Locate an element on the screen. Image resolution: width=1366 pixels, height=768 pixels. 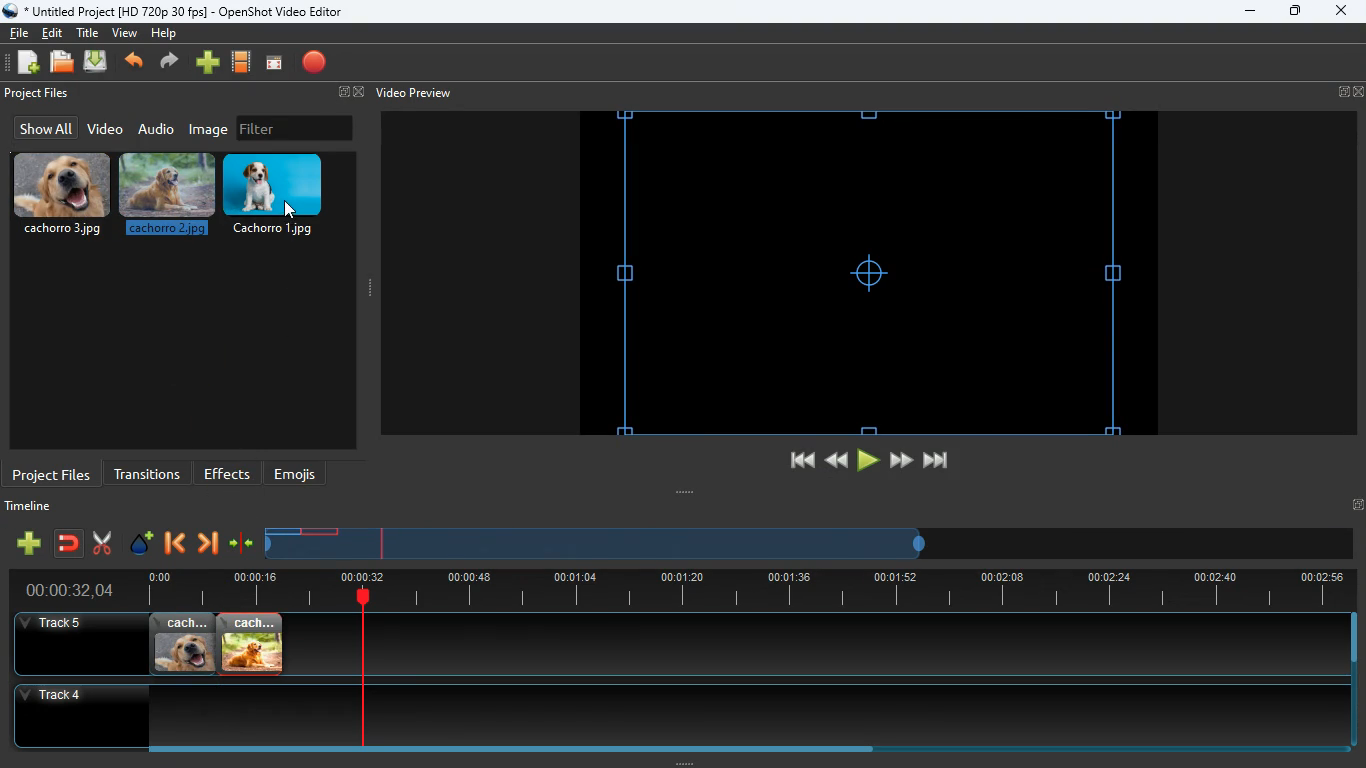
beggining is located at coordinates (793, 461).